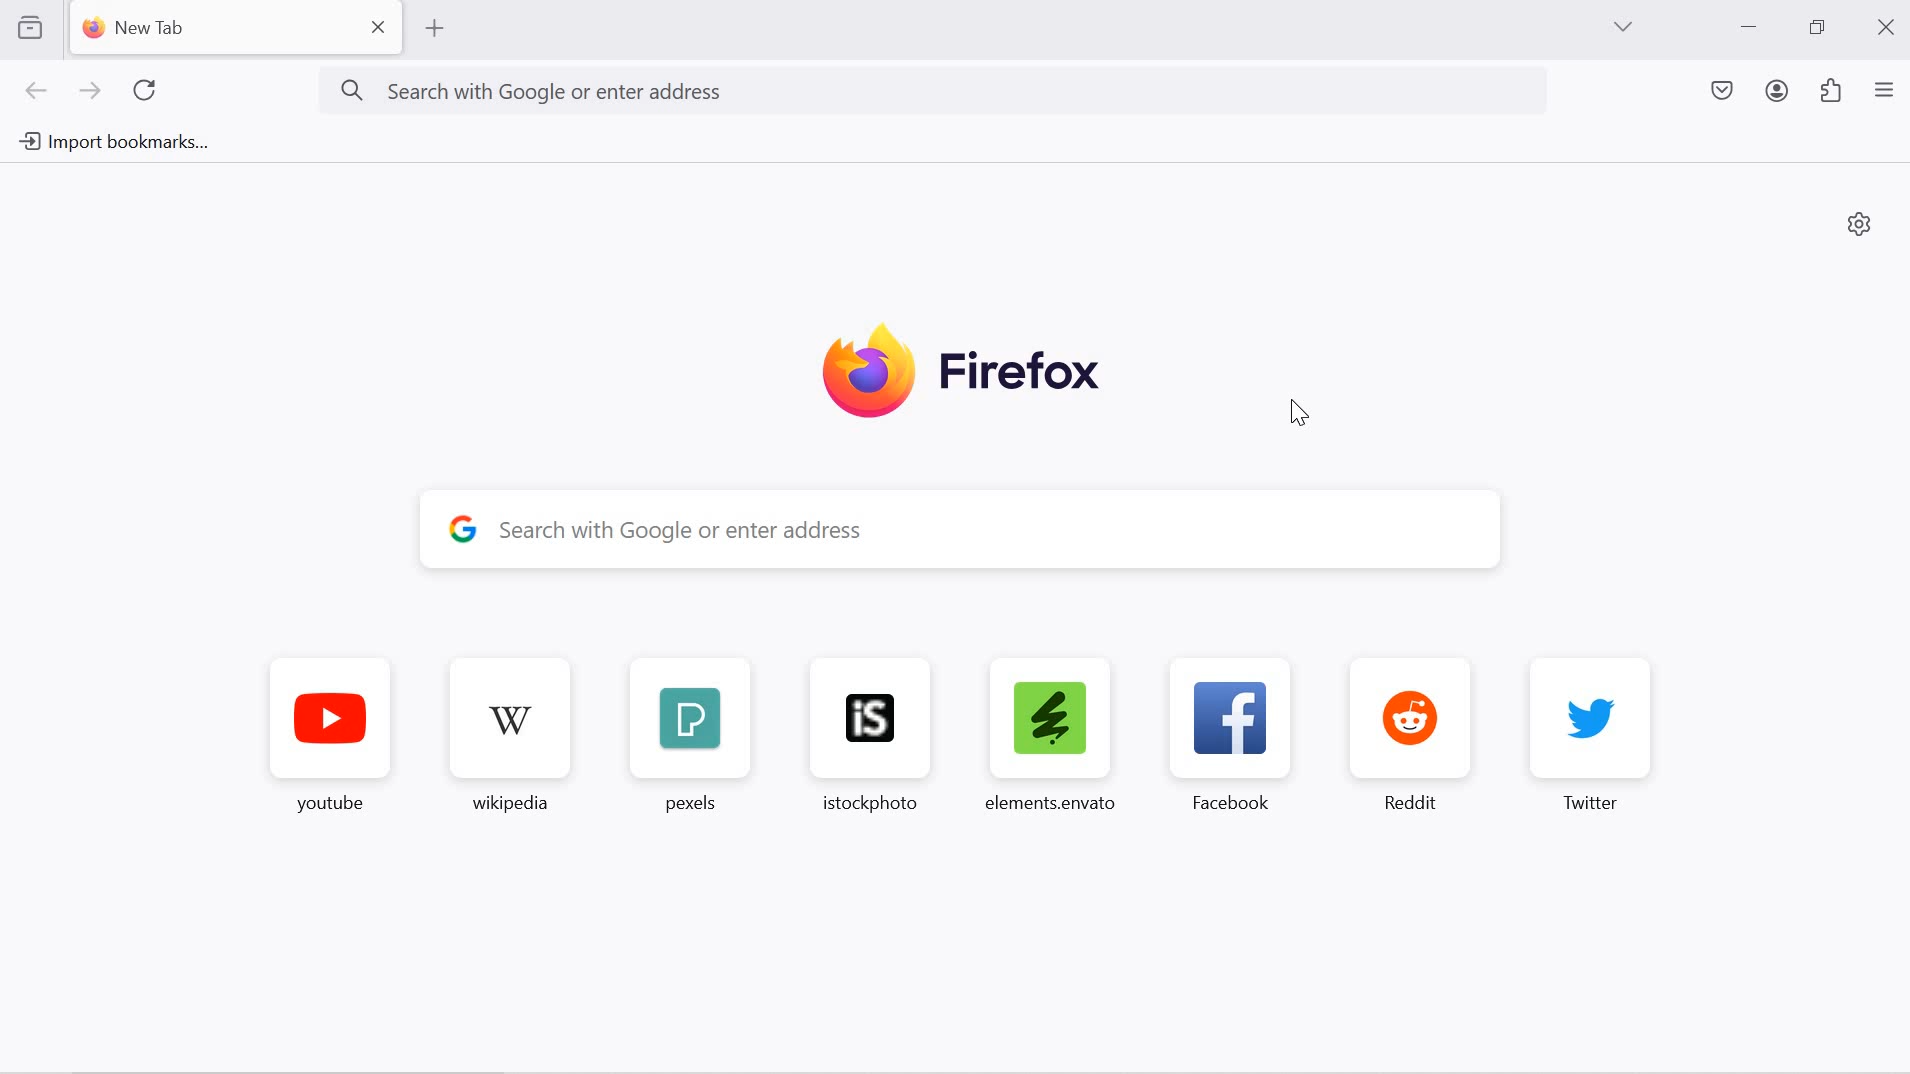  I want to click on Facebook, so click(1228, 749).